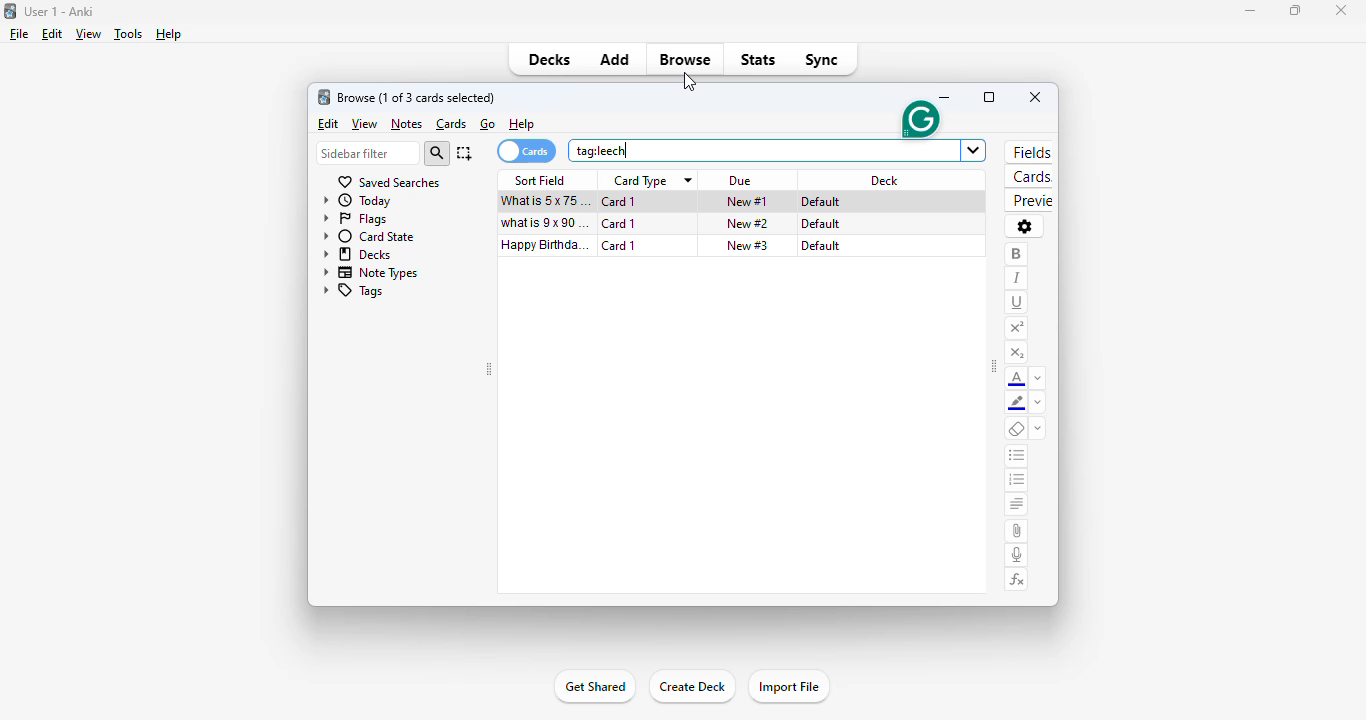 Image resolution: width=1366 pixels, height=720 pixels. Describe the element at coordinates (488, 124) in the screenshot. I see `go` at that location.